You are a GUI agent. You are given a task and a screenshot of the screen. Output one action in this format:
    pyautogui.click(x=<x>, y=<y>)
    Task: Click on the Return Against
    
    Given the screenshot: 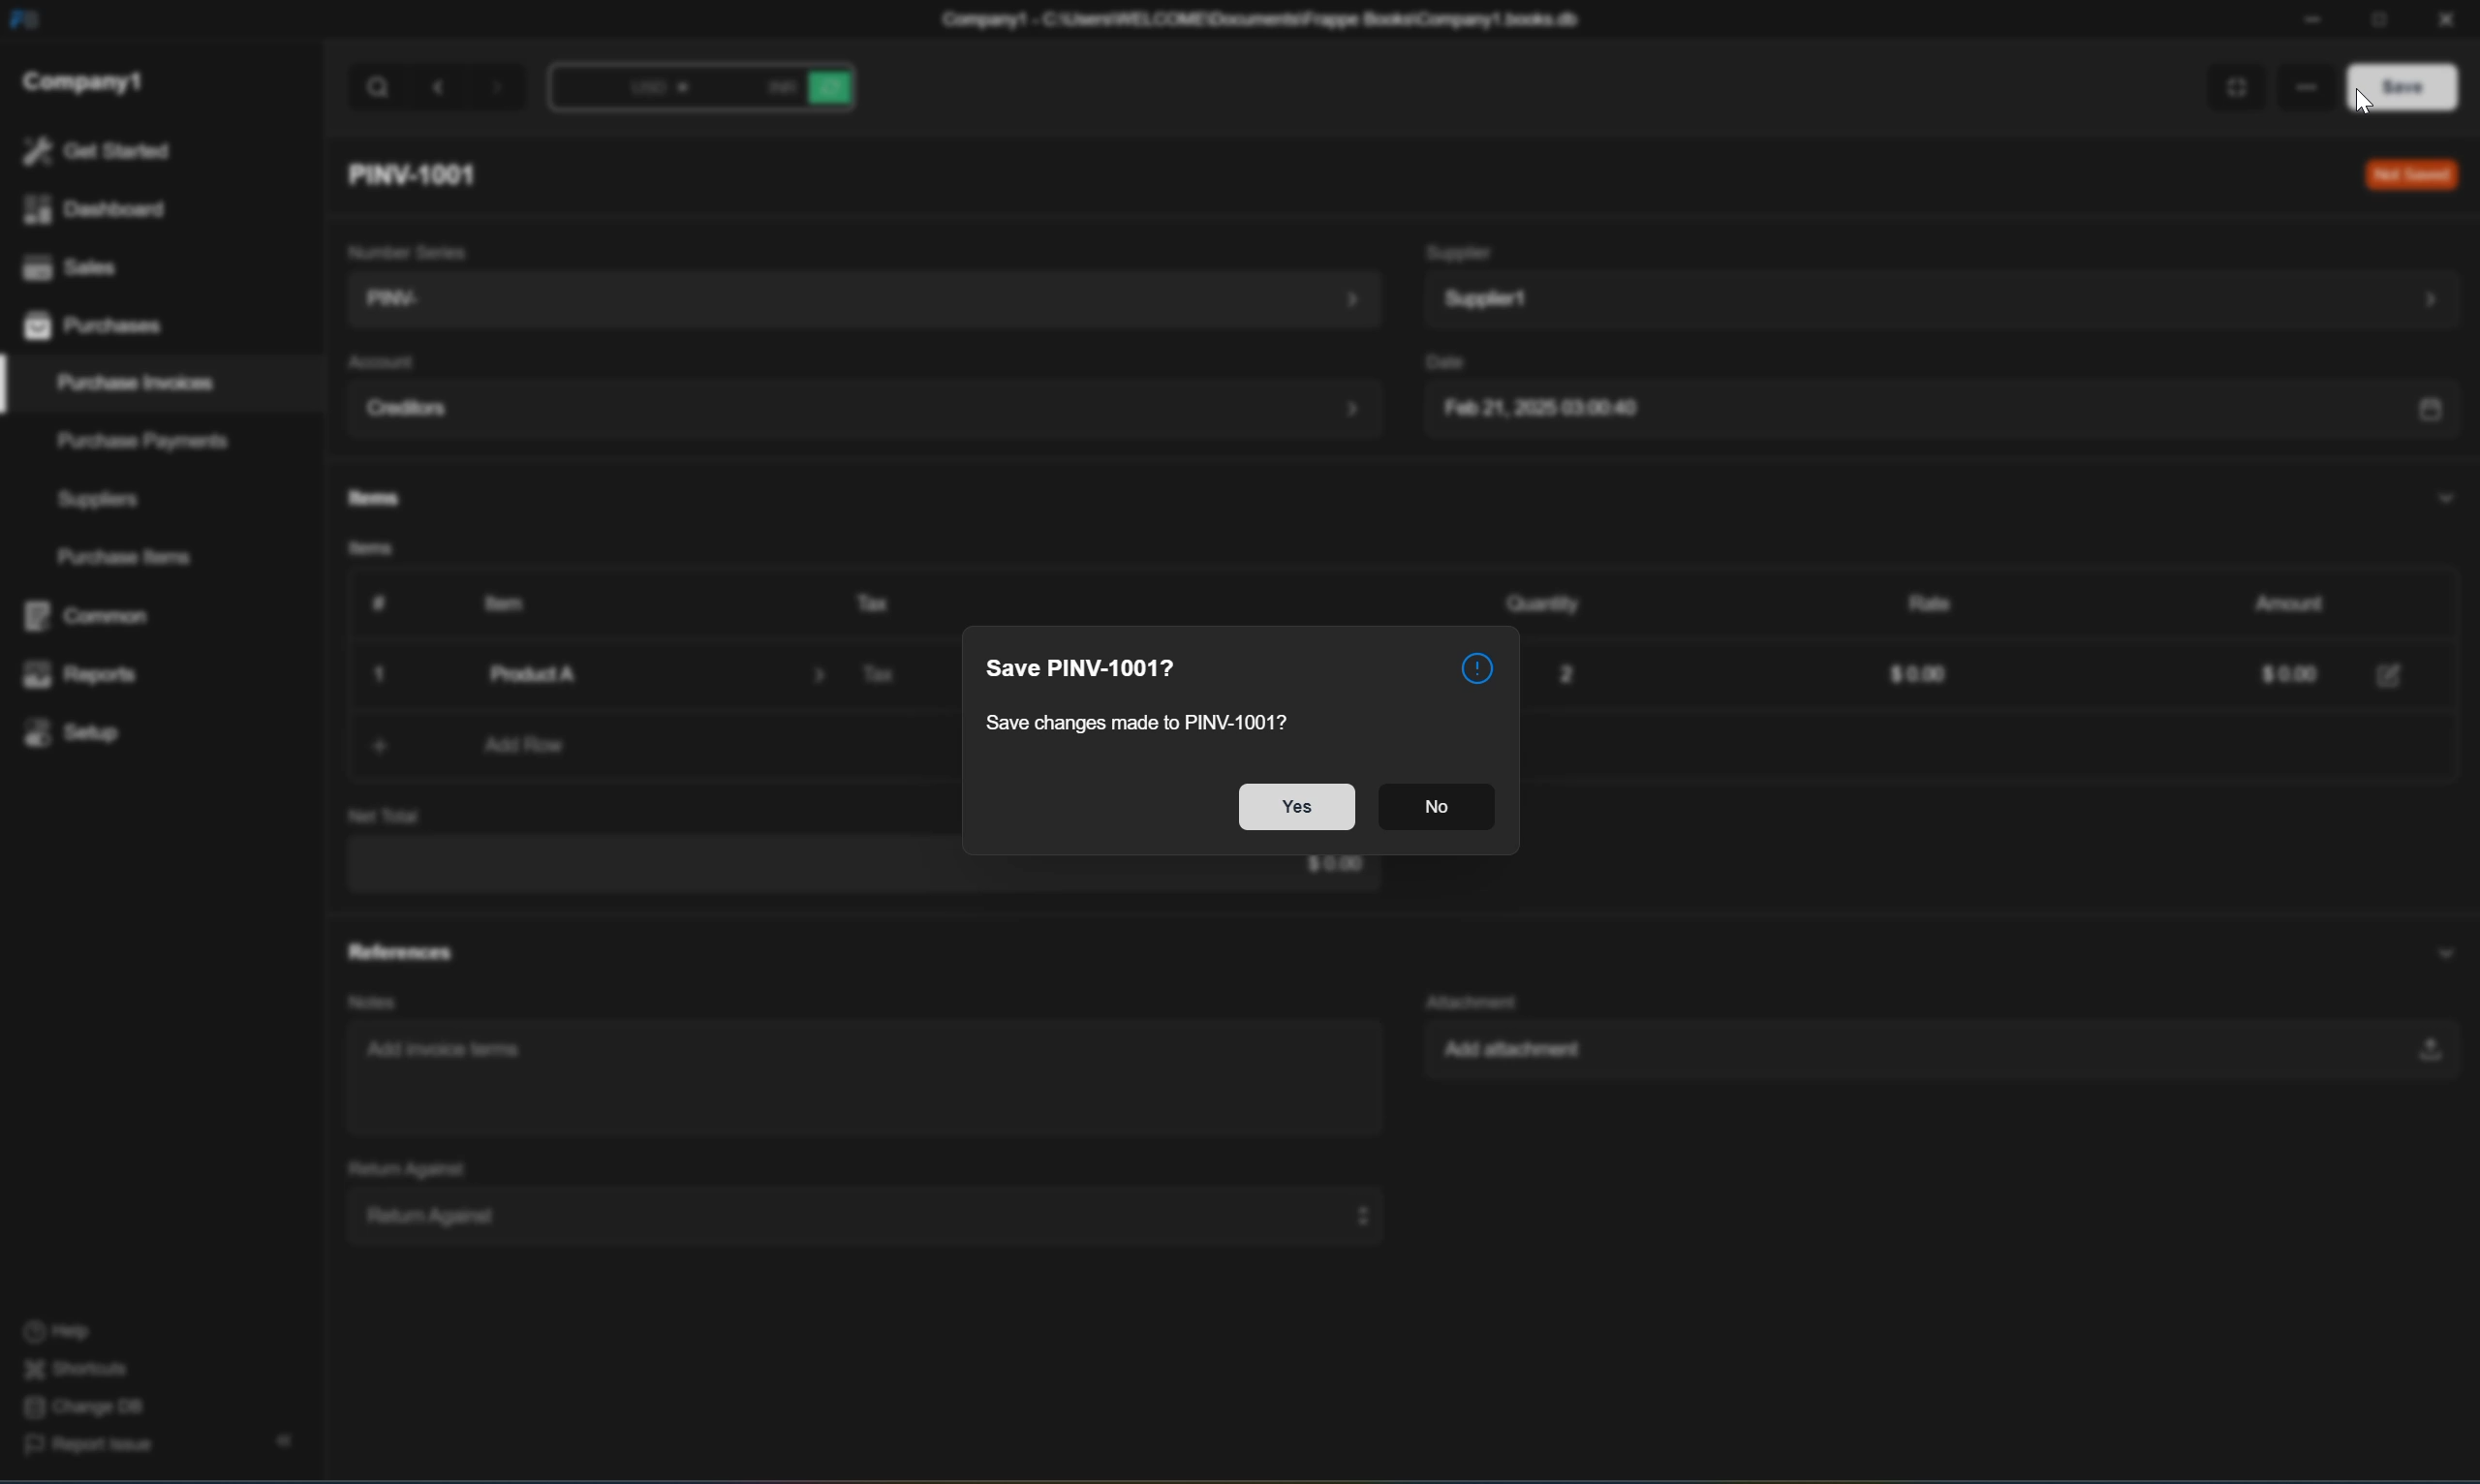 What is the action you would take?
    pyautogui.click(x=854, y=1214)
    